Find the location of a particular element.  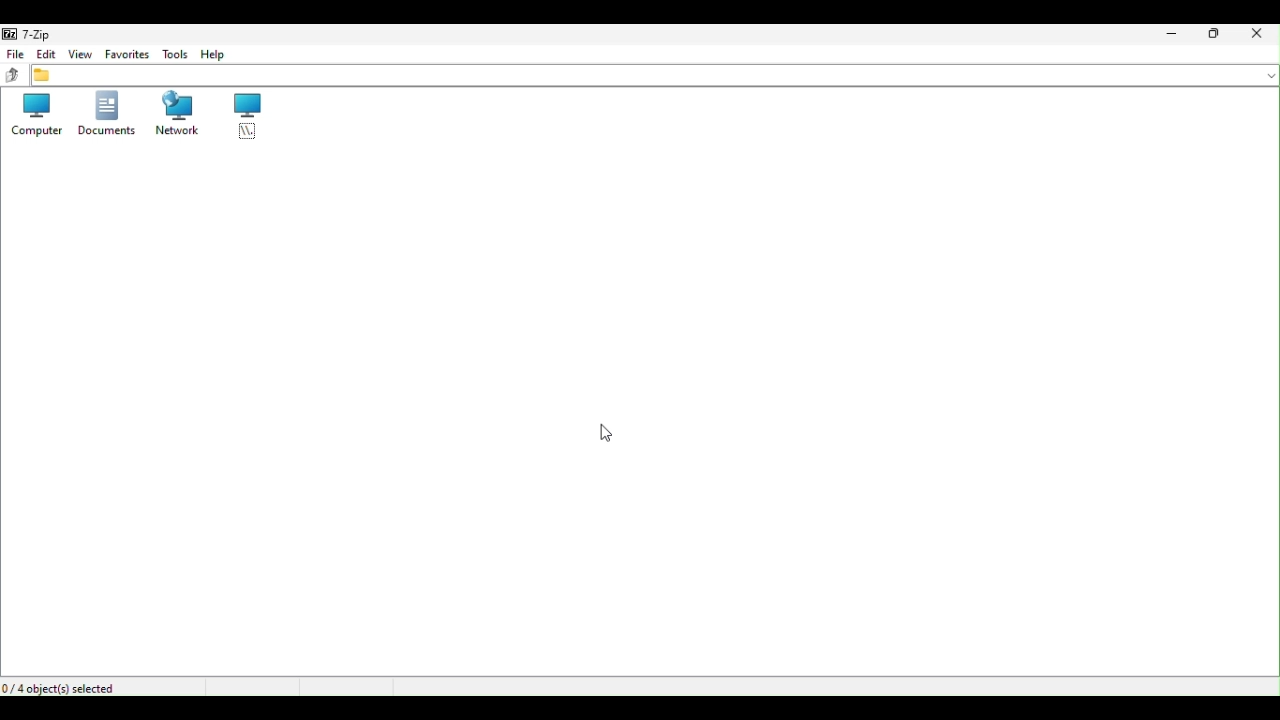

Tools is located at coordinates (175, 56).